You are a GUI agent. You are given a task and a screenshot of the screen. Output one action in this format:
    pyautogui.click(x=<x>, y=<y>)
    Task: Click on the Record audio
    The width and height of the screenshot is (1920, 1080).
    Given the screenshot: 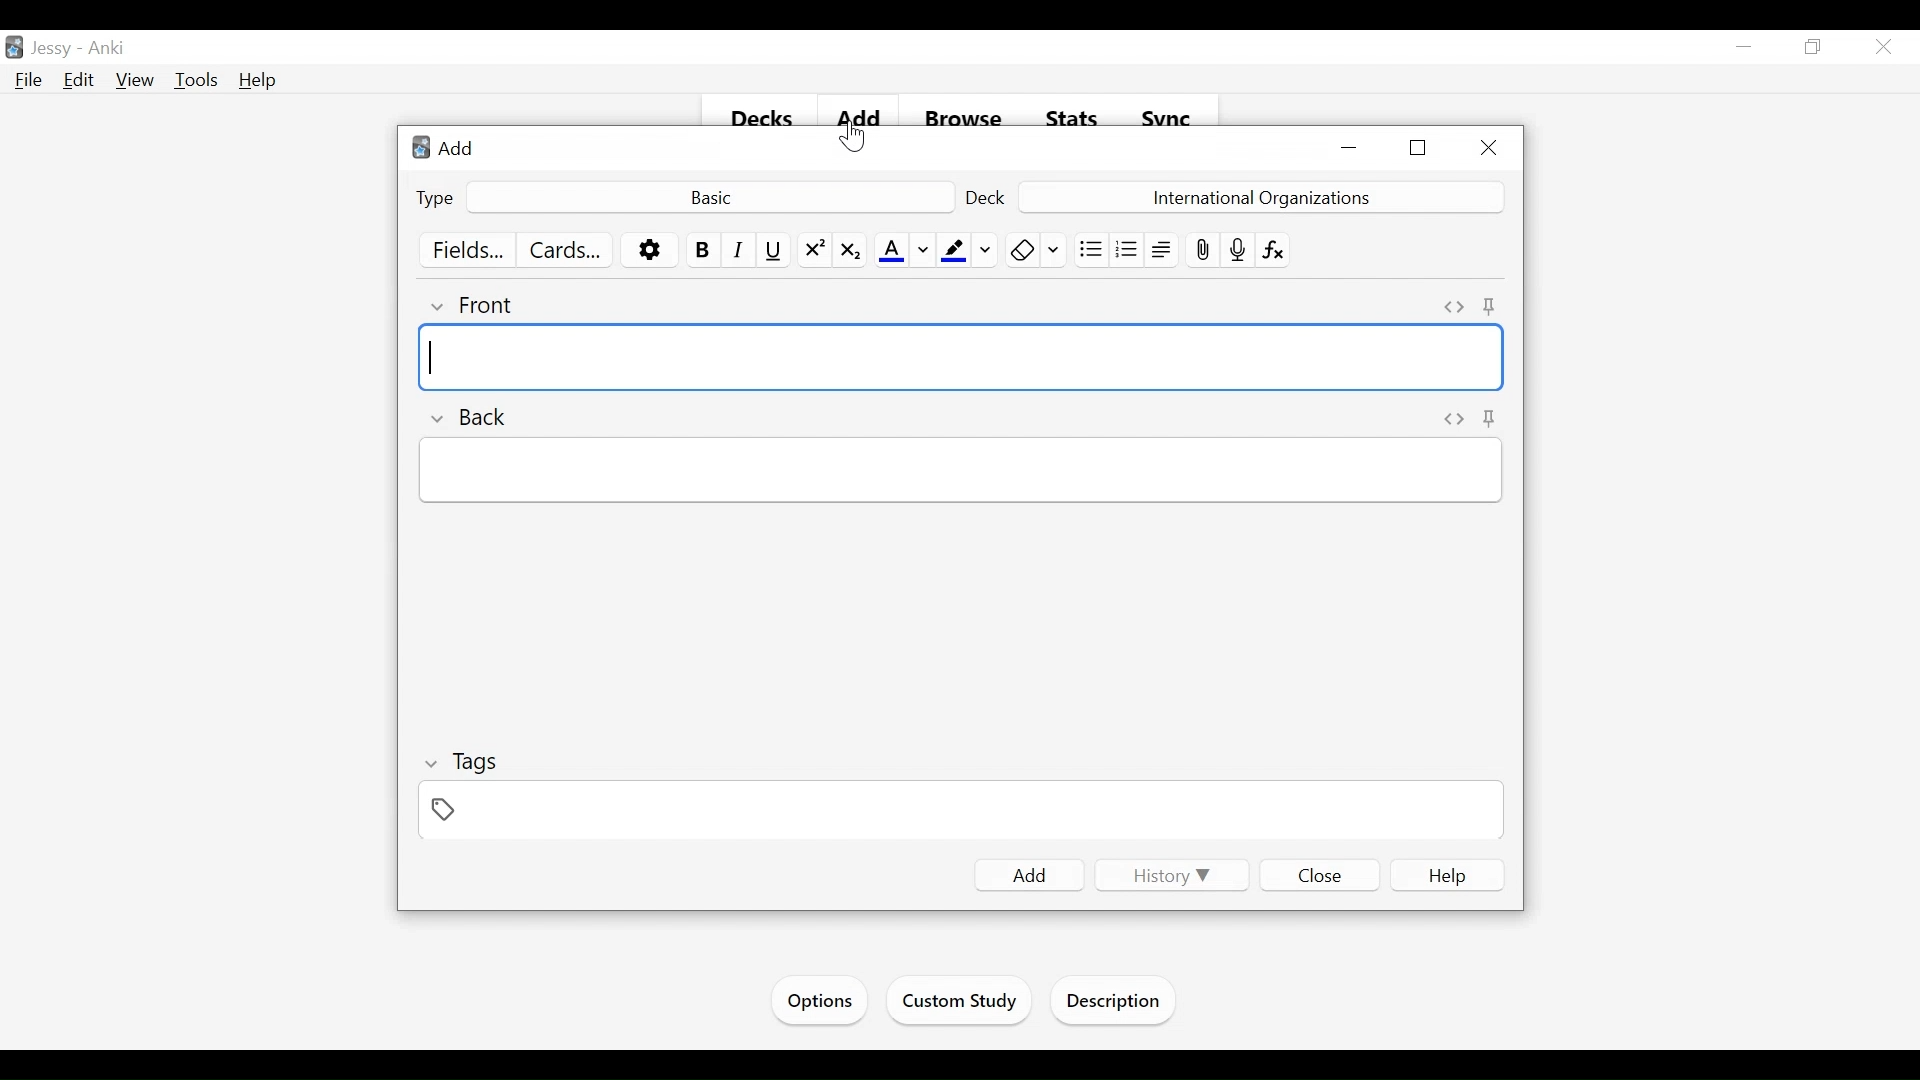 What is the action you would take?
    pyautogui.click(x=1237, y=250)
    